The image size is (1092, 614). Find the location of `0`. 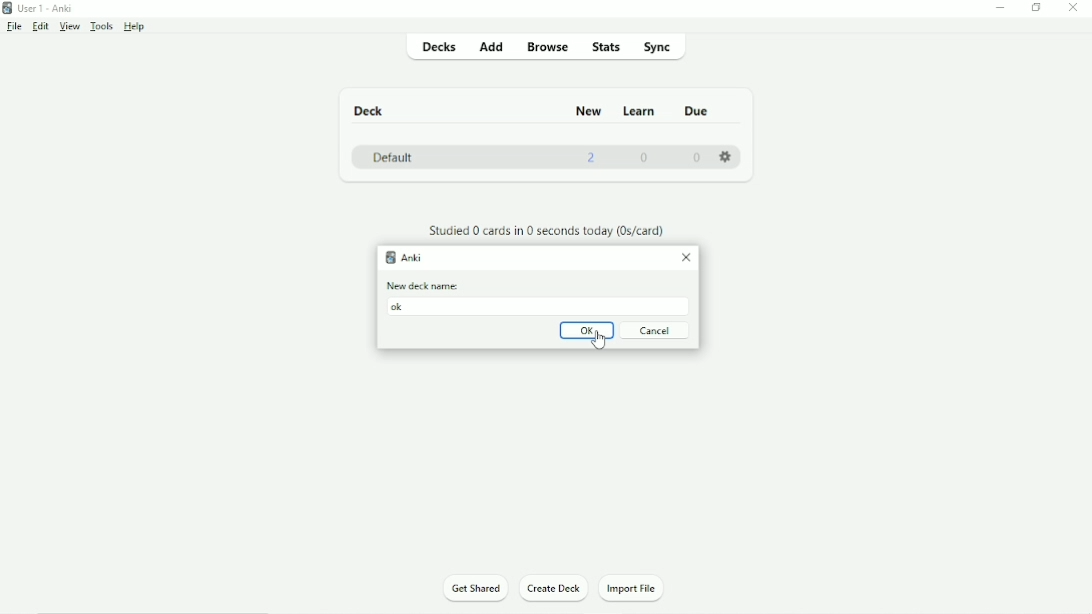

0 is located at coordinates (646, 158).